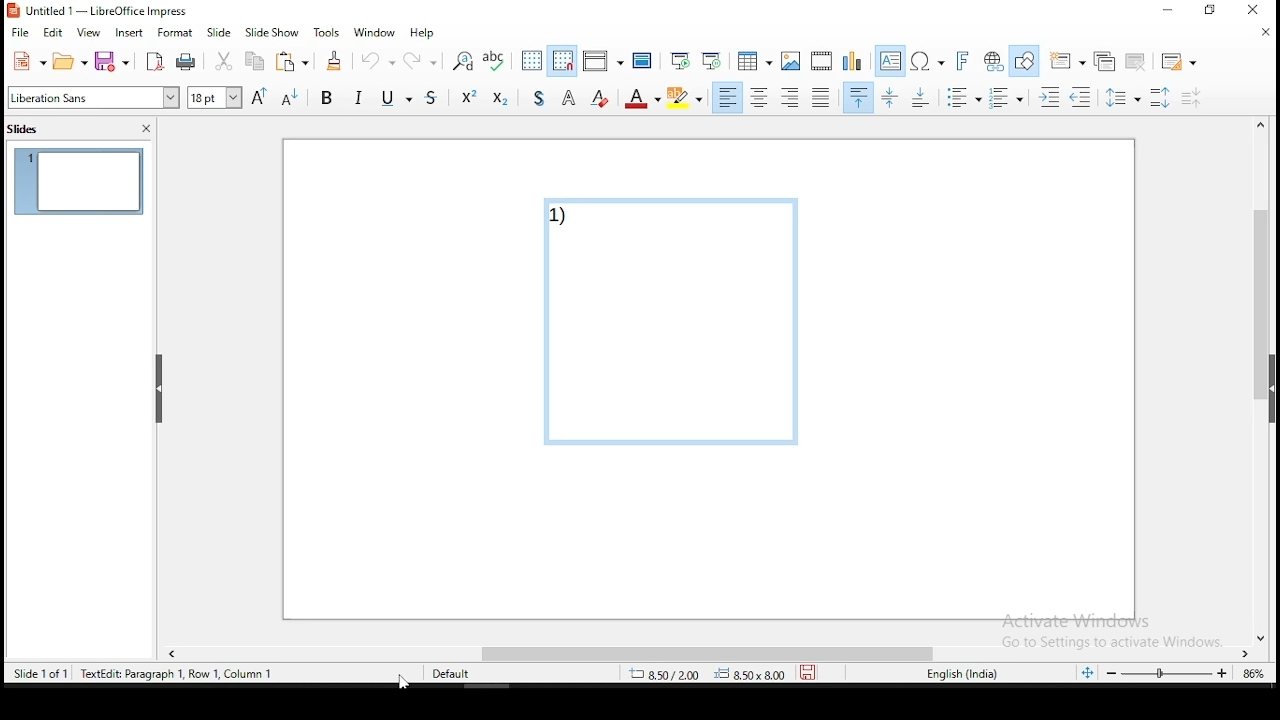  What do you see at coordinates (1210, 11) in the screenshot?
I see `restore` at bounding box center [1210, 11].